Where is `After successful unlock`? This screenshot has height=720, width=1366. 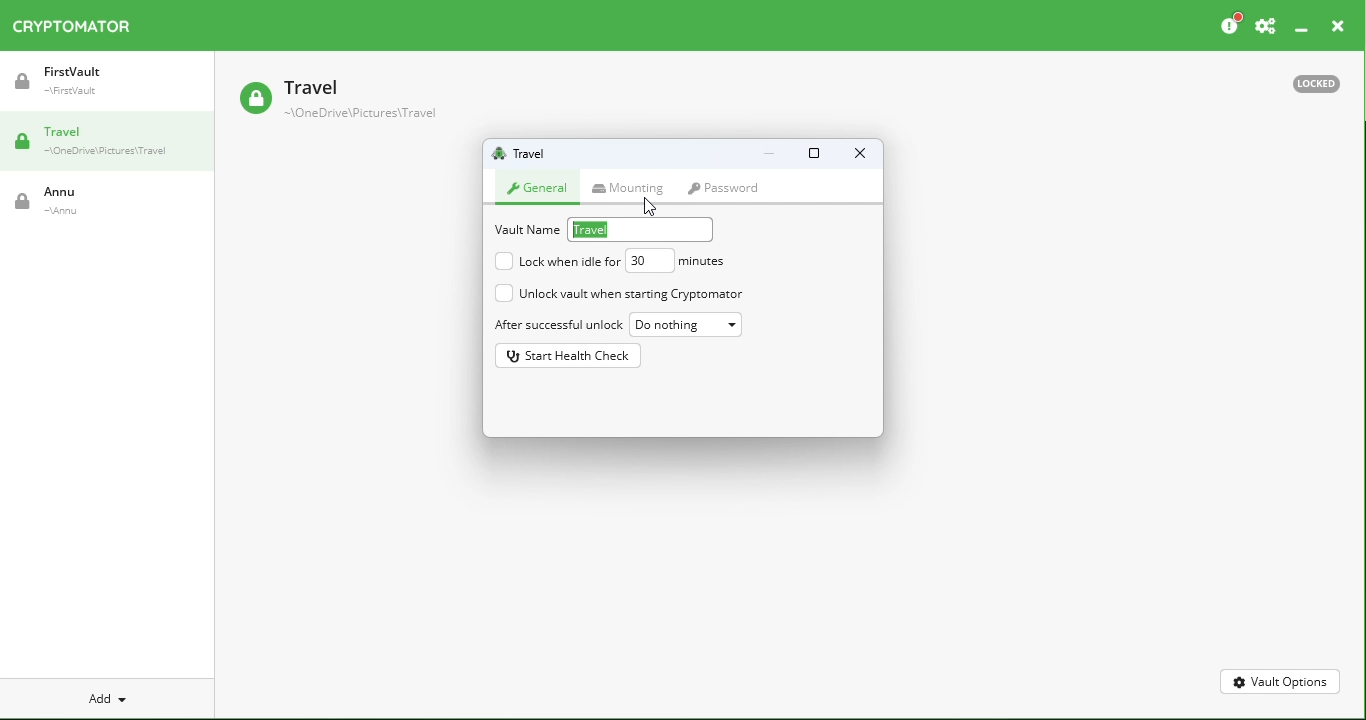 After successful unlock is located at coordinates (555, 323).